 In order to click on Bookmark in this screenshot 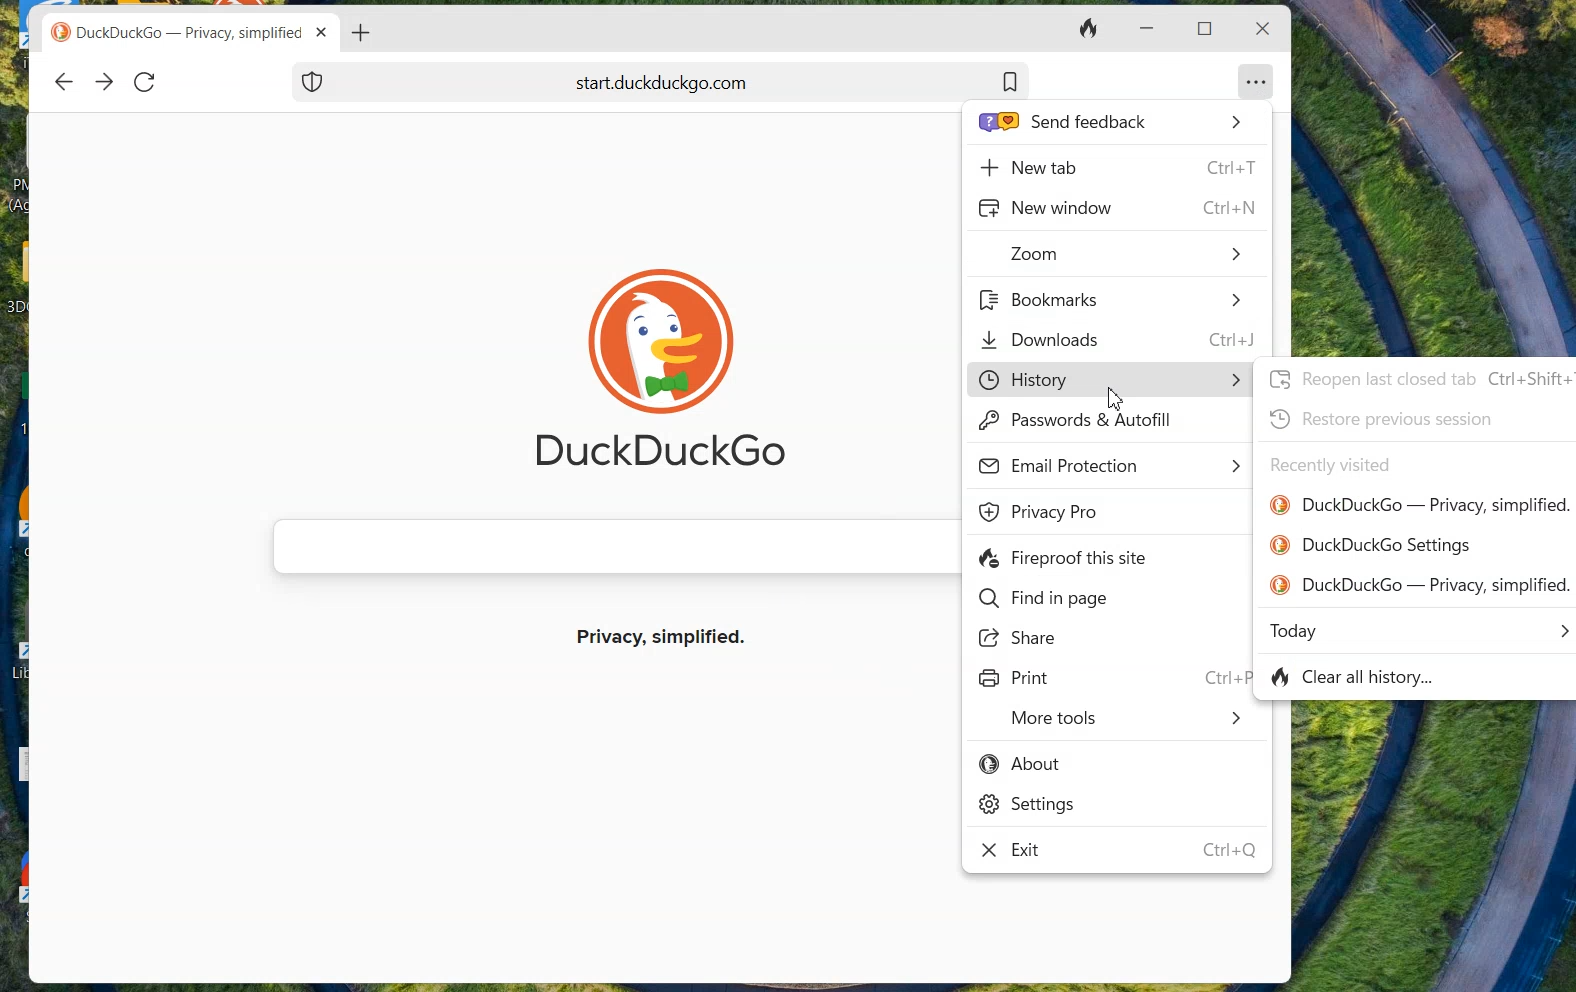, I will do `click(1010, 81)`.